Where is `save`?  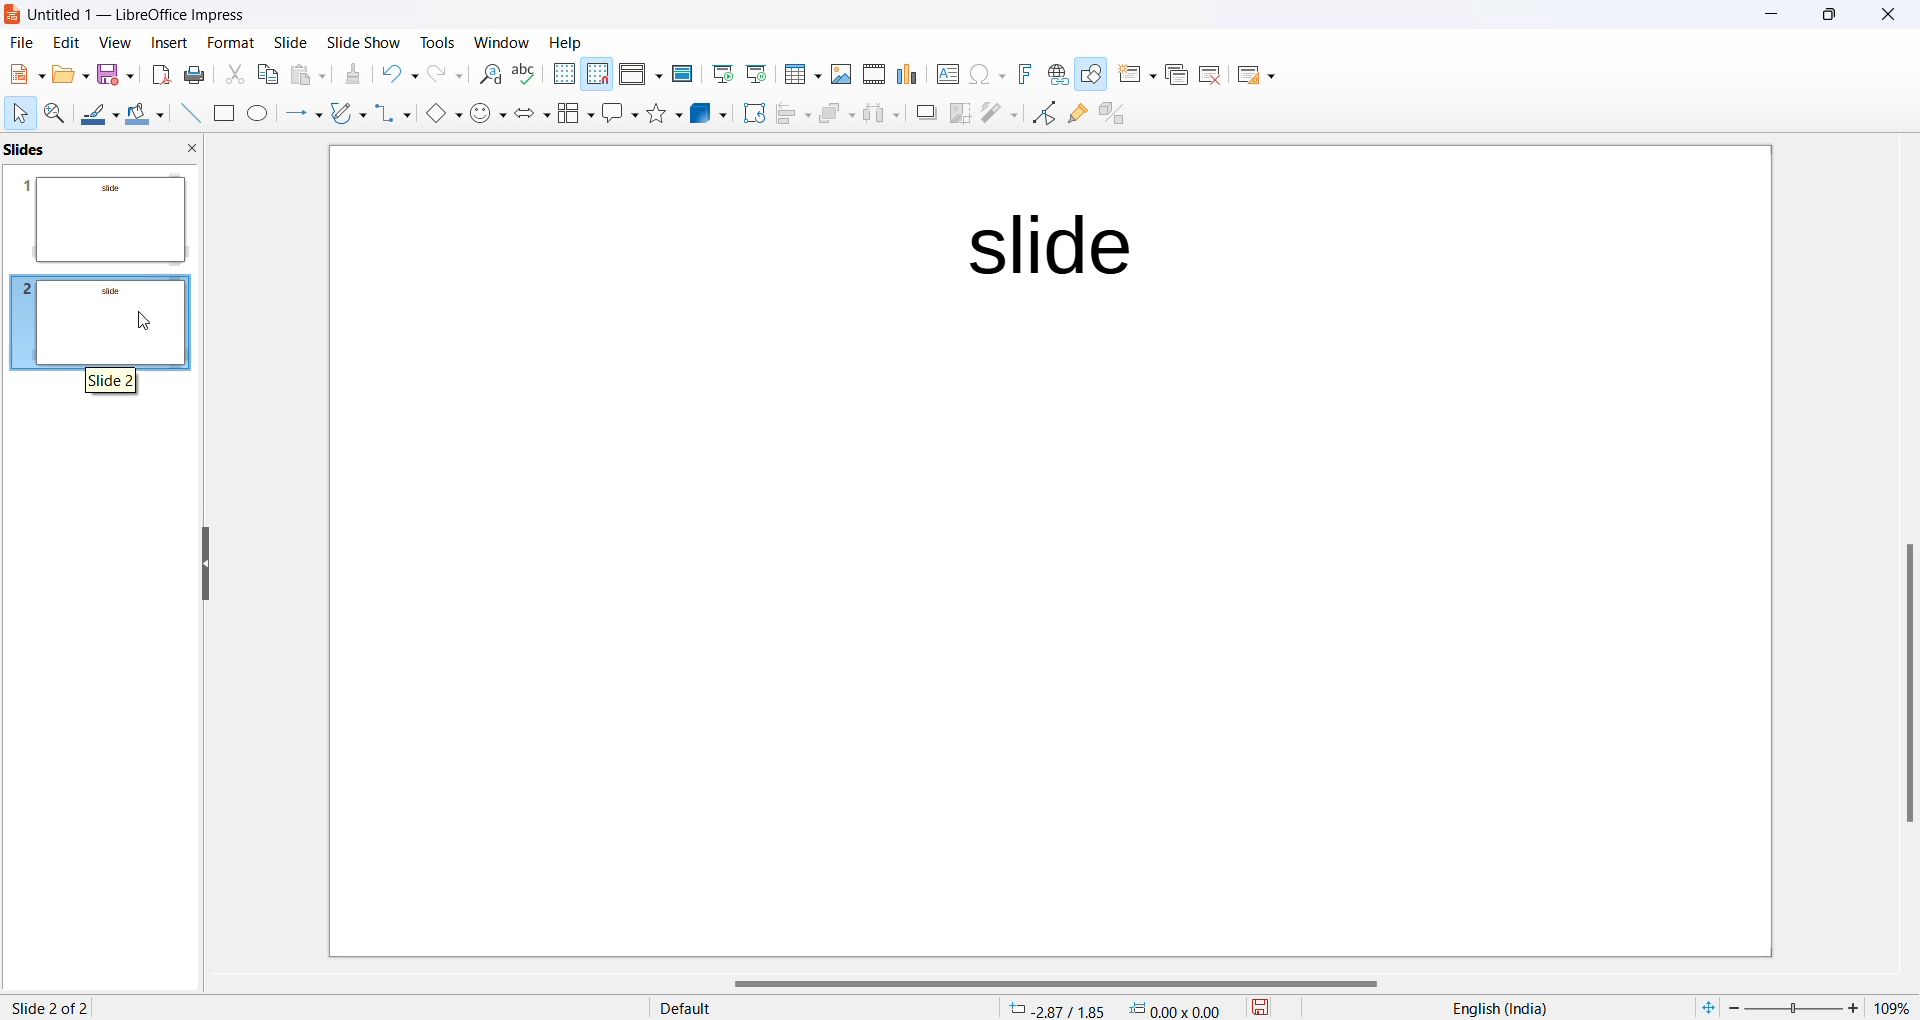
save is located at coordinates (1260, 1008).